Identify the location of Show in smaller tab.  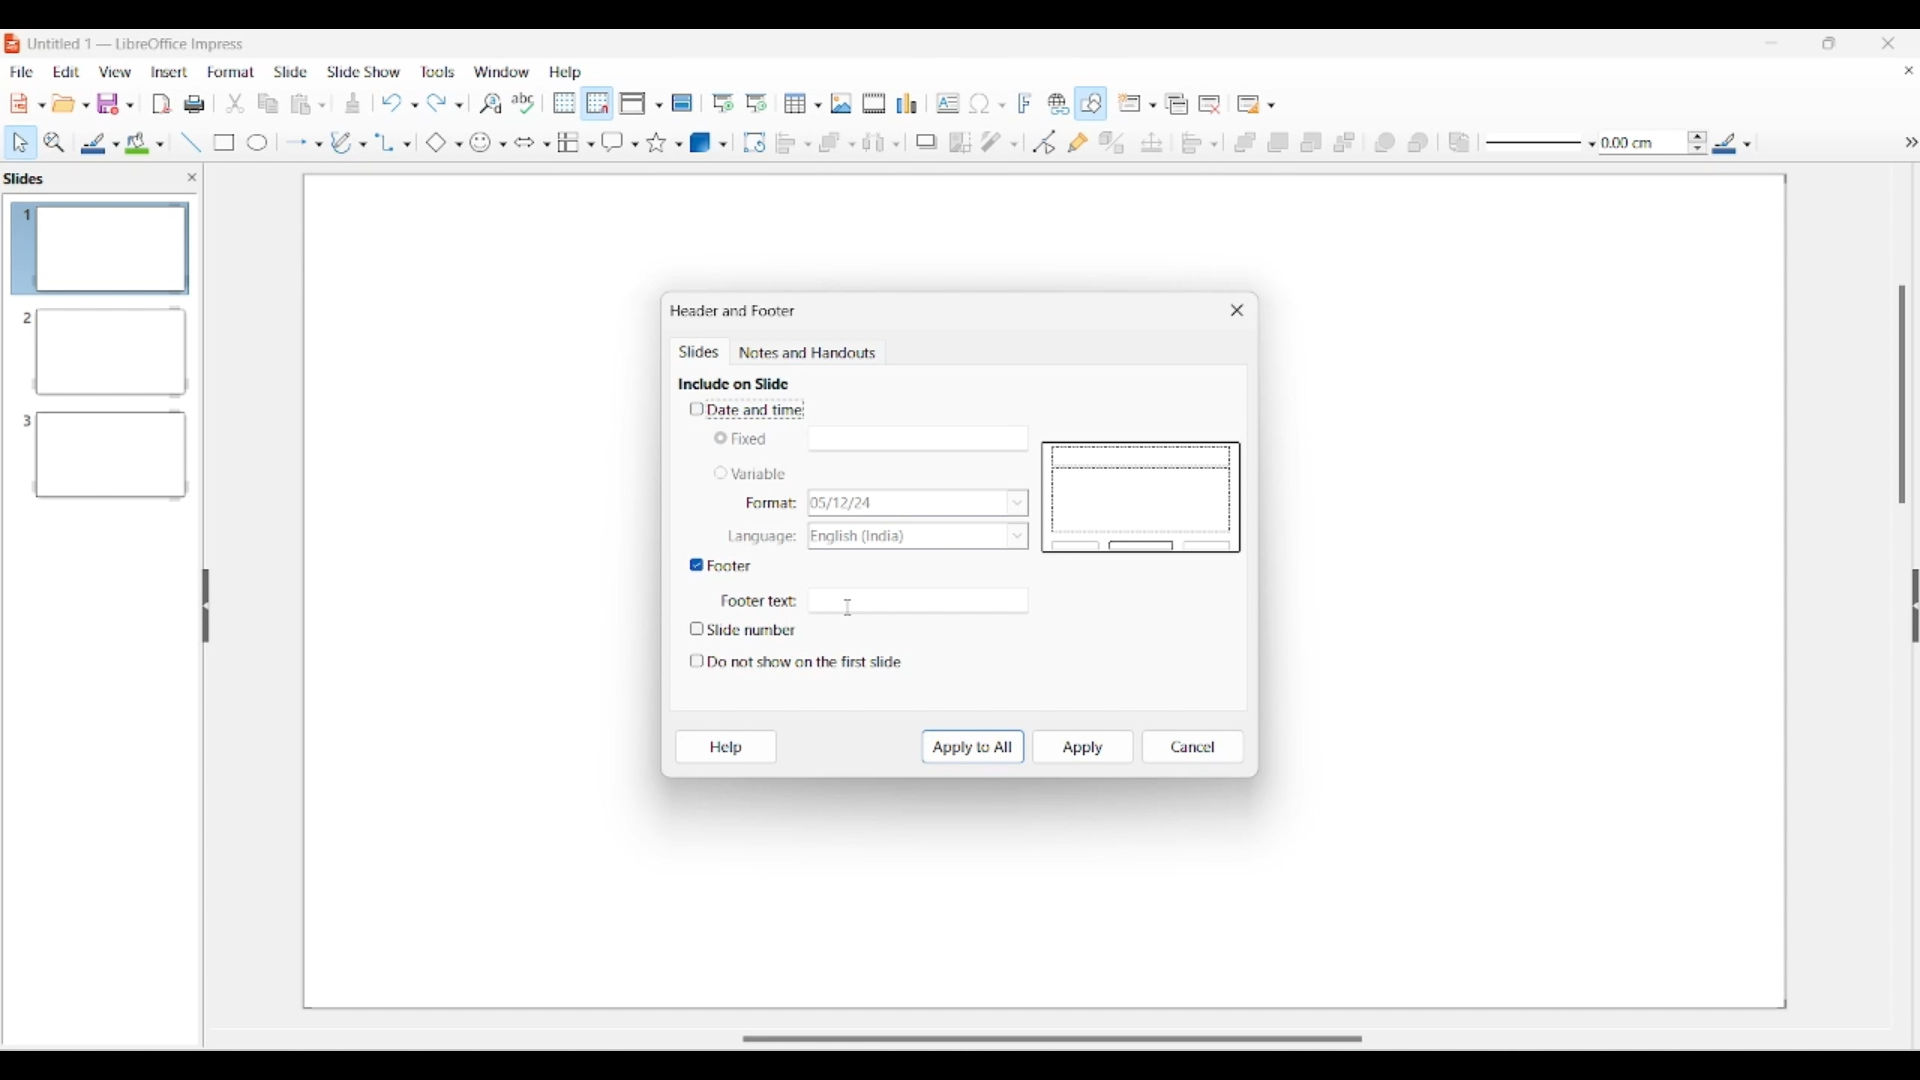
(1829, 43).